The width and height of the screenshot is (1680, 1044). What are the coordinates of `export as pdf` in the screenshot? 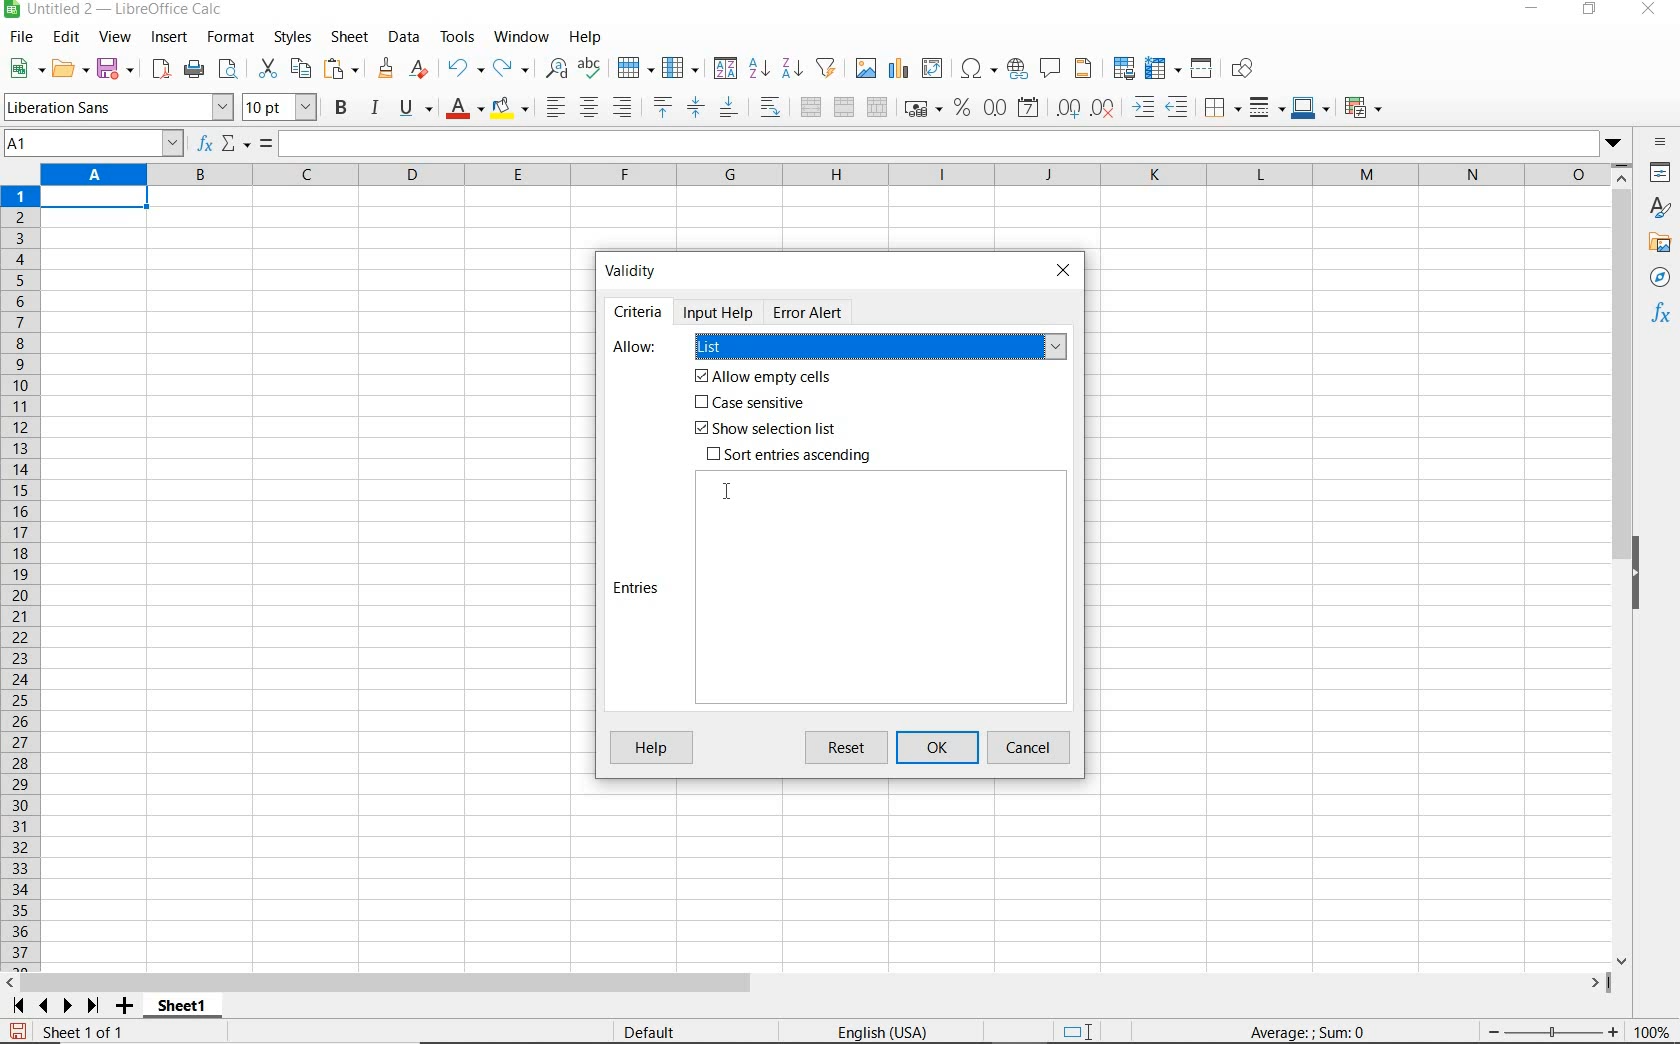 It's located at (160, 69).